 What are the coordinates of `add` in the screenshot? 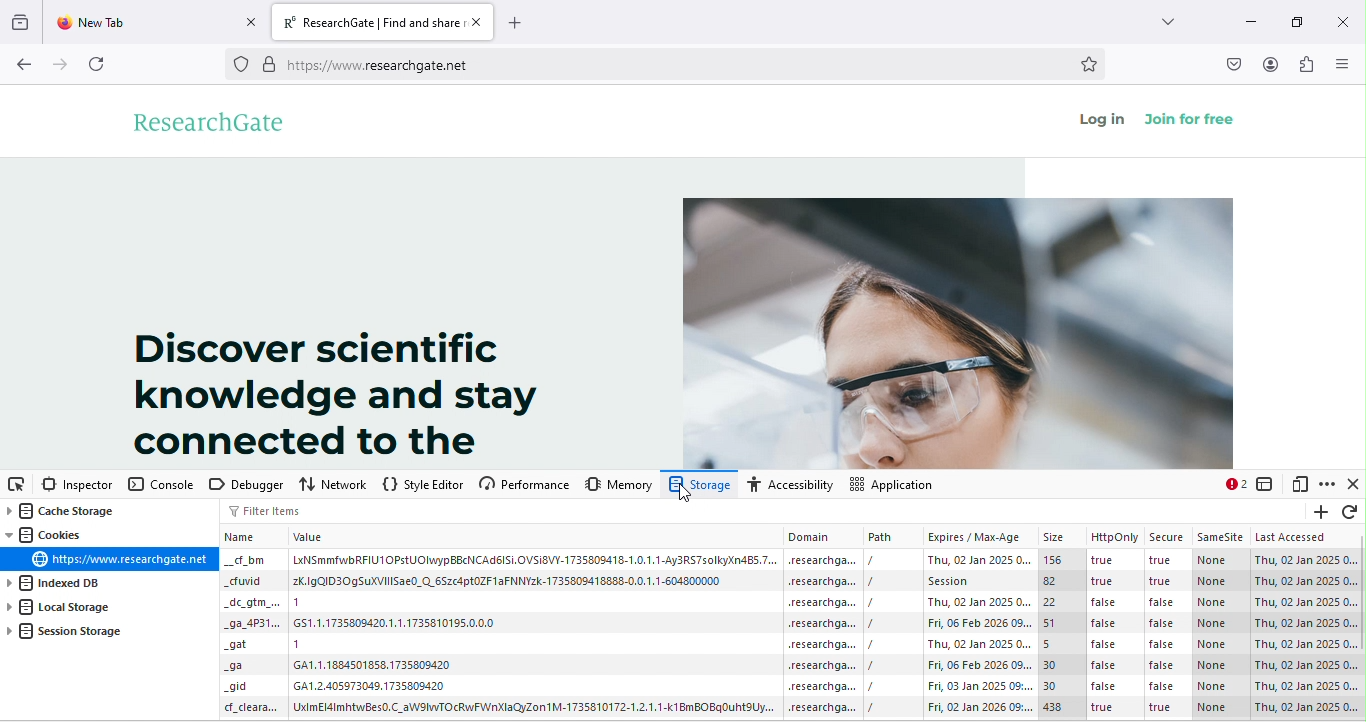 It's located at (1319, 511).